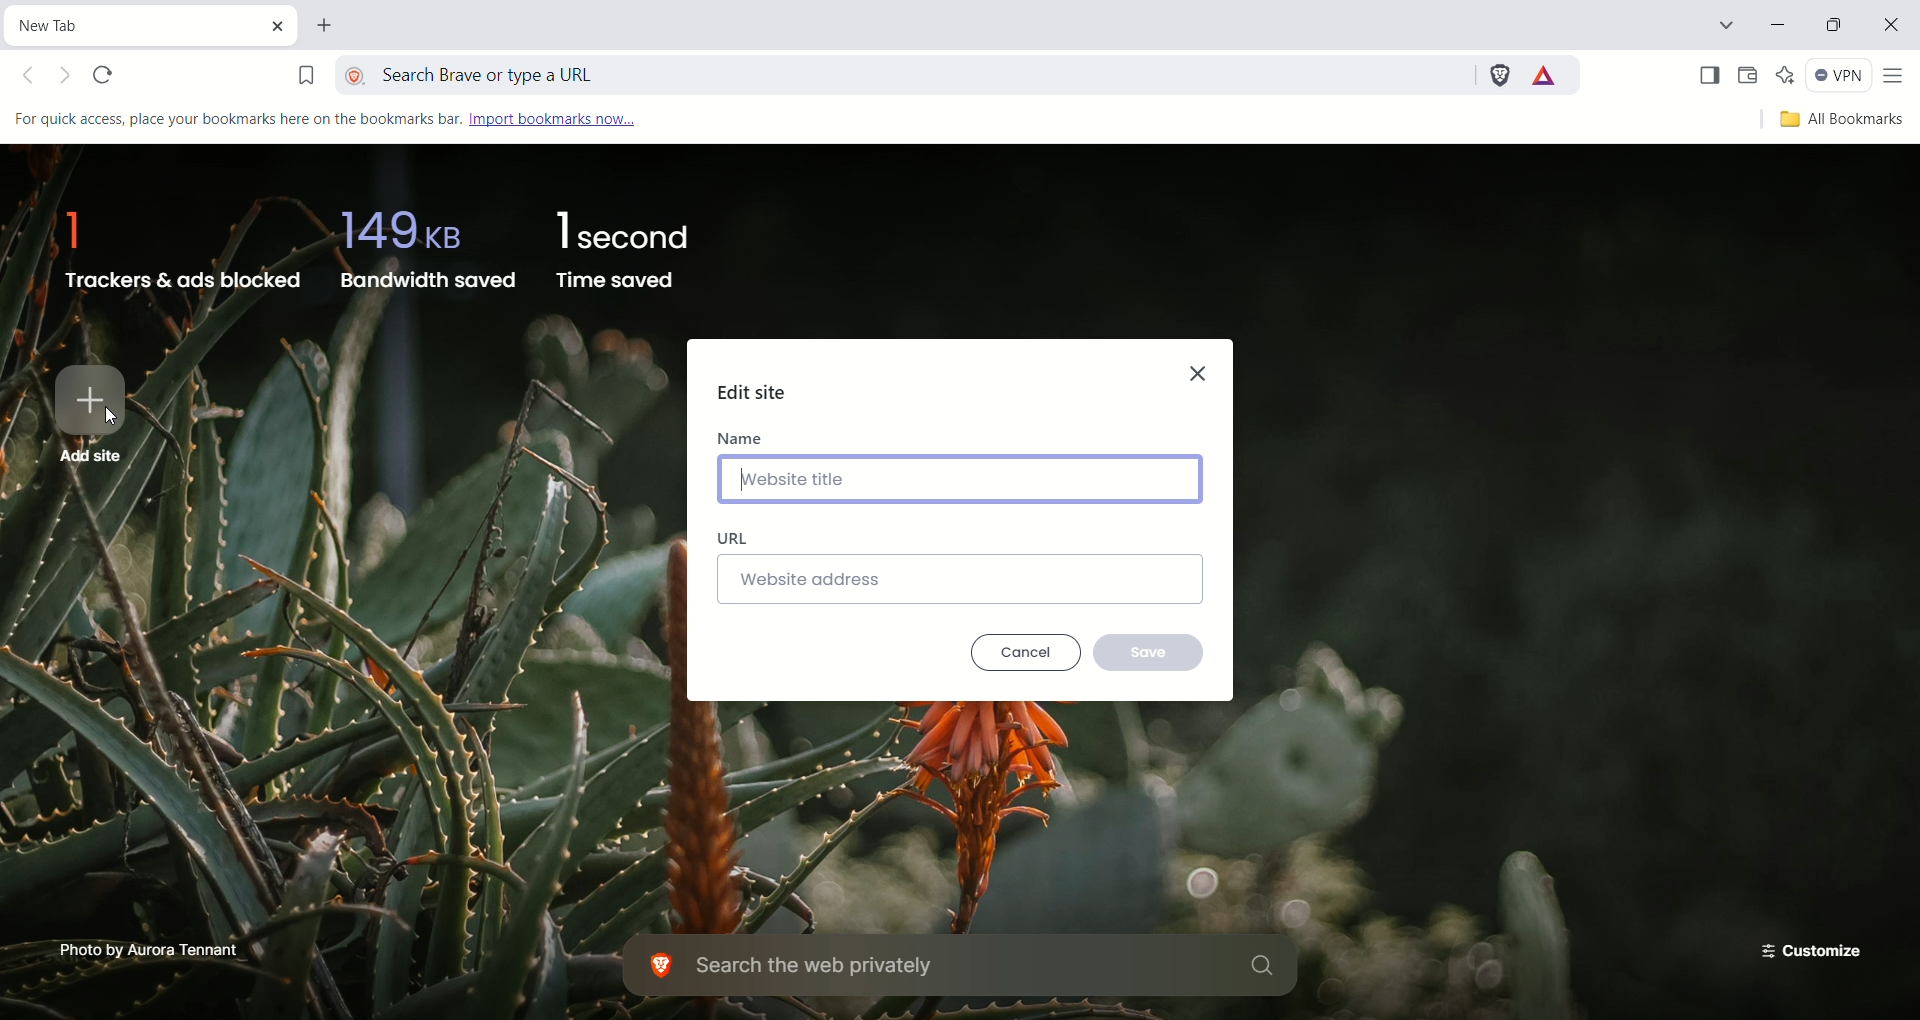 The image size is (1920, 1020). What do you see at coordinates (1895, 28) in the screenshot?
I see `close` at bounding box center [1895, 28].